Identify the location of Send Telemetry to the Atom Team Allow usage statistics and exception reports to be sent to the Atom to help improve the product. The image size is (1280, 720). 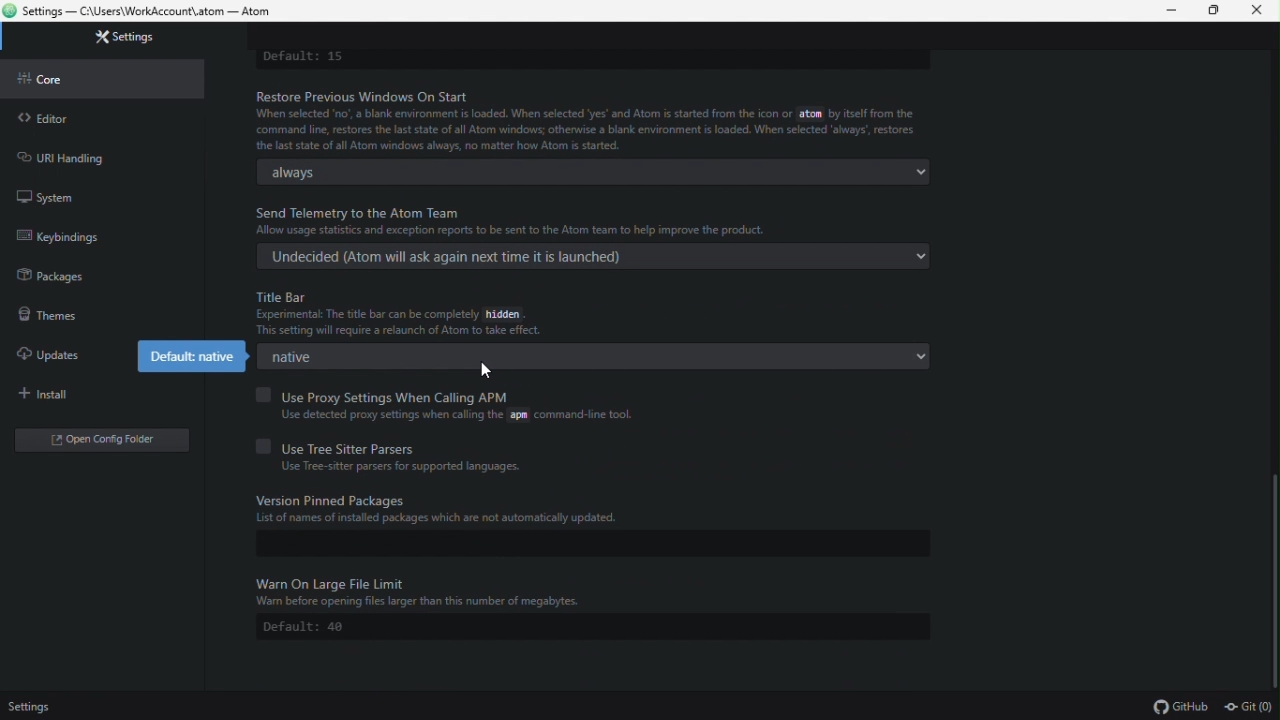
(594, 221).